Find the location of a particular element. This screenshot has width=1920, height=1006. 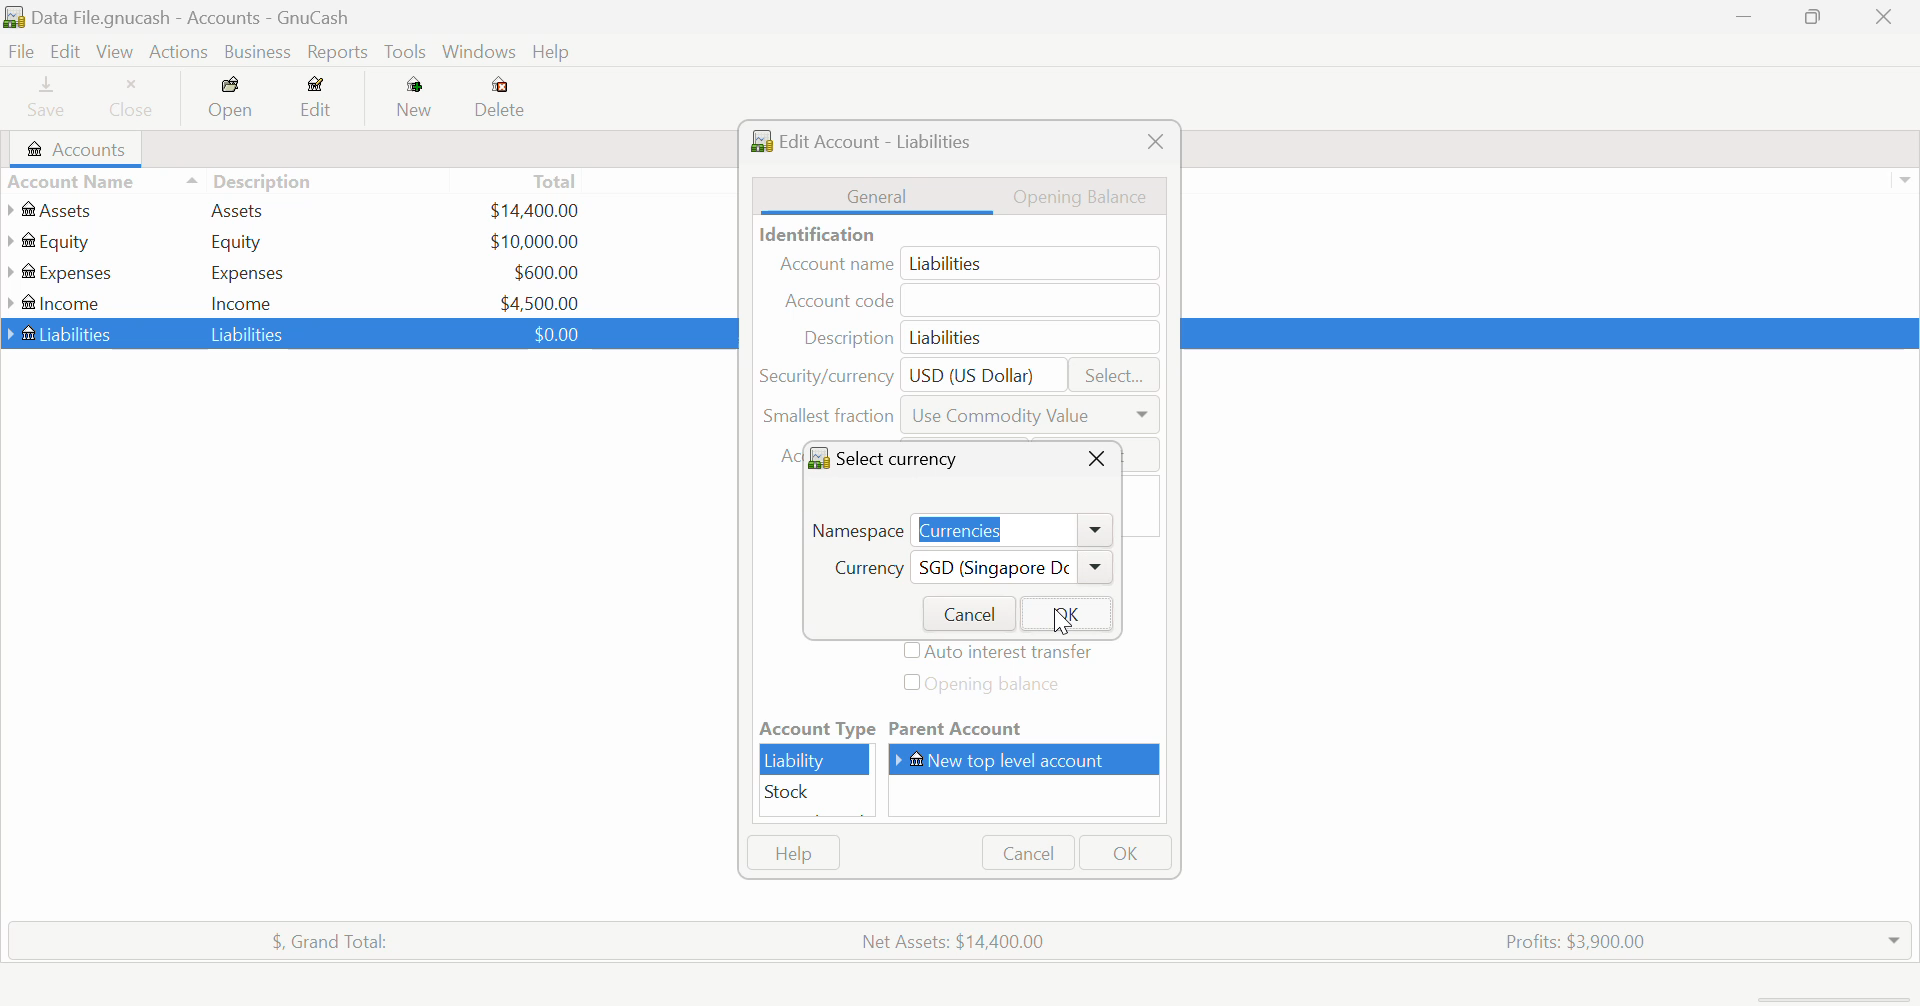

Close is located at coordinates (1154, 142).